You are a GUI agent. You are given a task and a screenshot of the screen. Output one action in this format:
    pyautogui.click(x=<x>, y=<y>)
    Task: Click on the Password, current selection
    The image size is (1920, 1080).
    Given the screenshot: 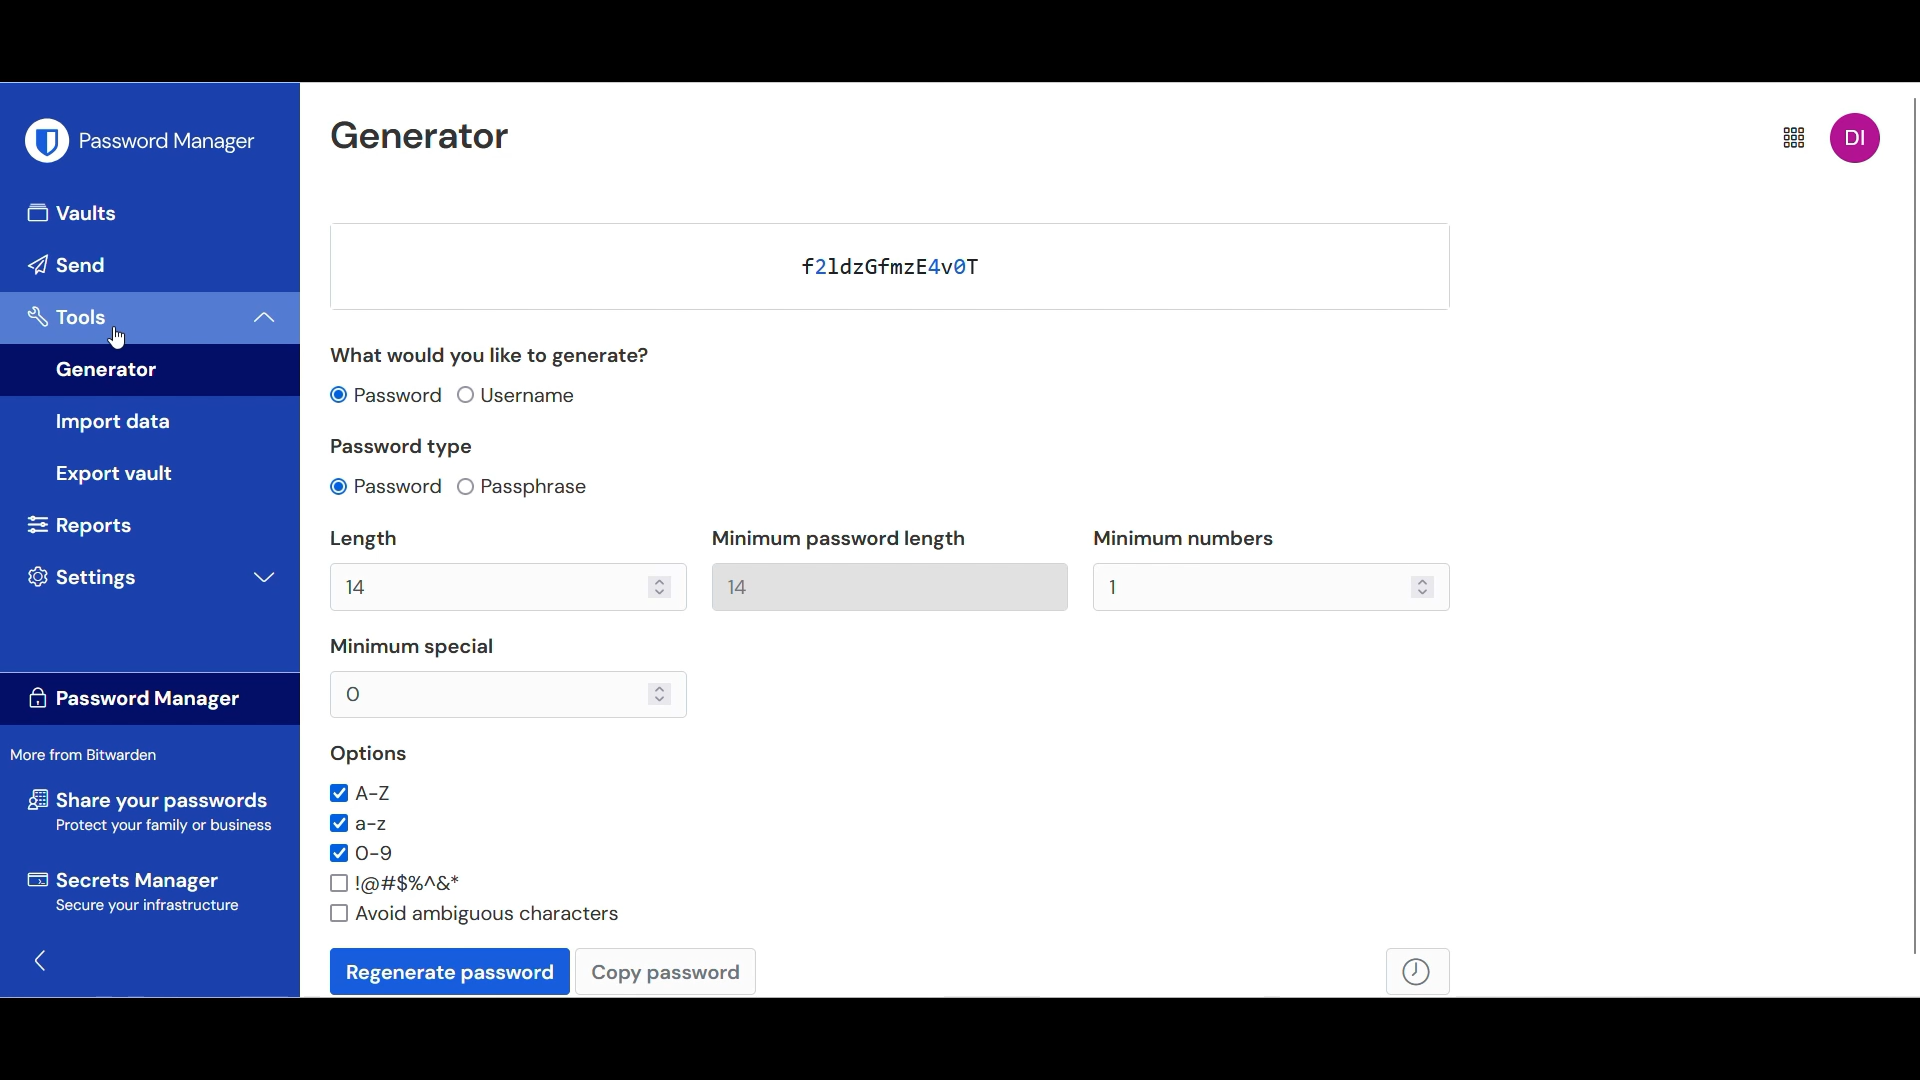 What is the action you would take?
    pyautogui.click(x=386, y=395)
    